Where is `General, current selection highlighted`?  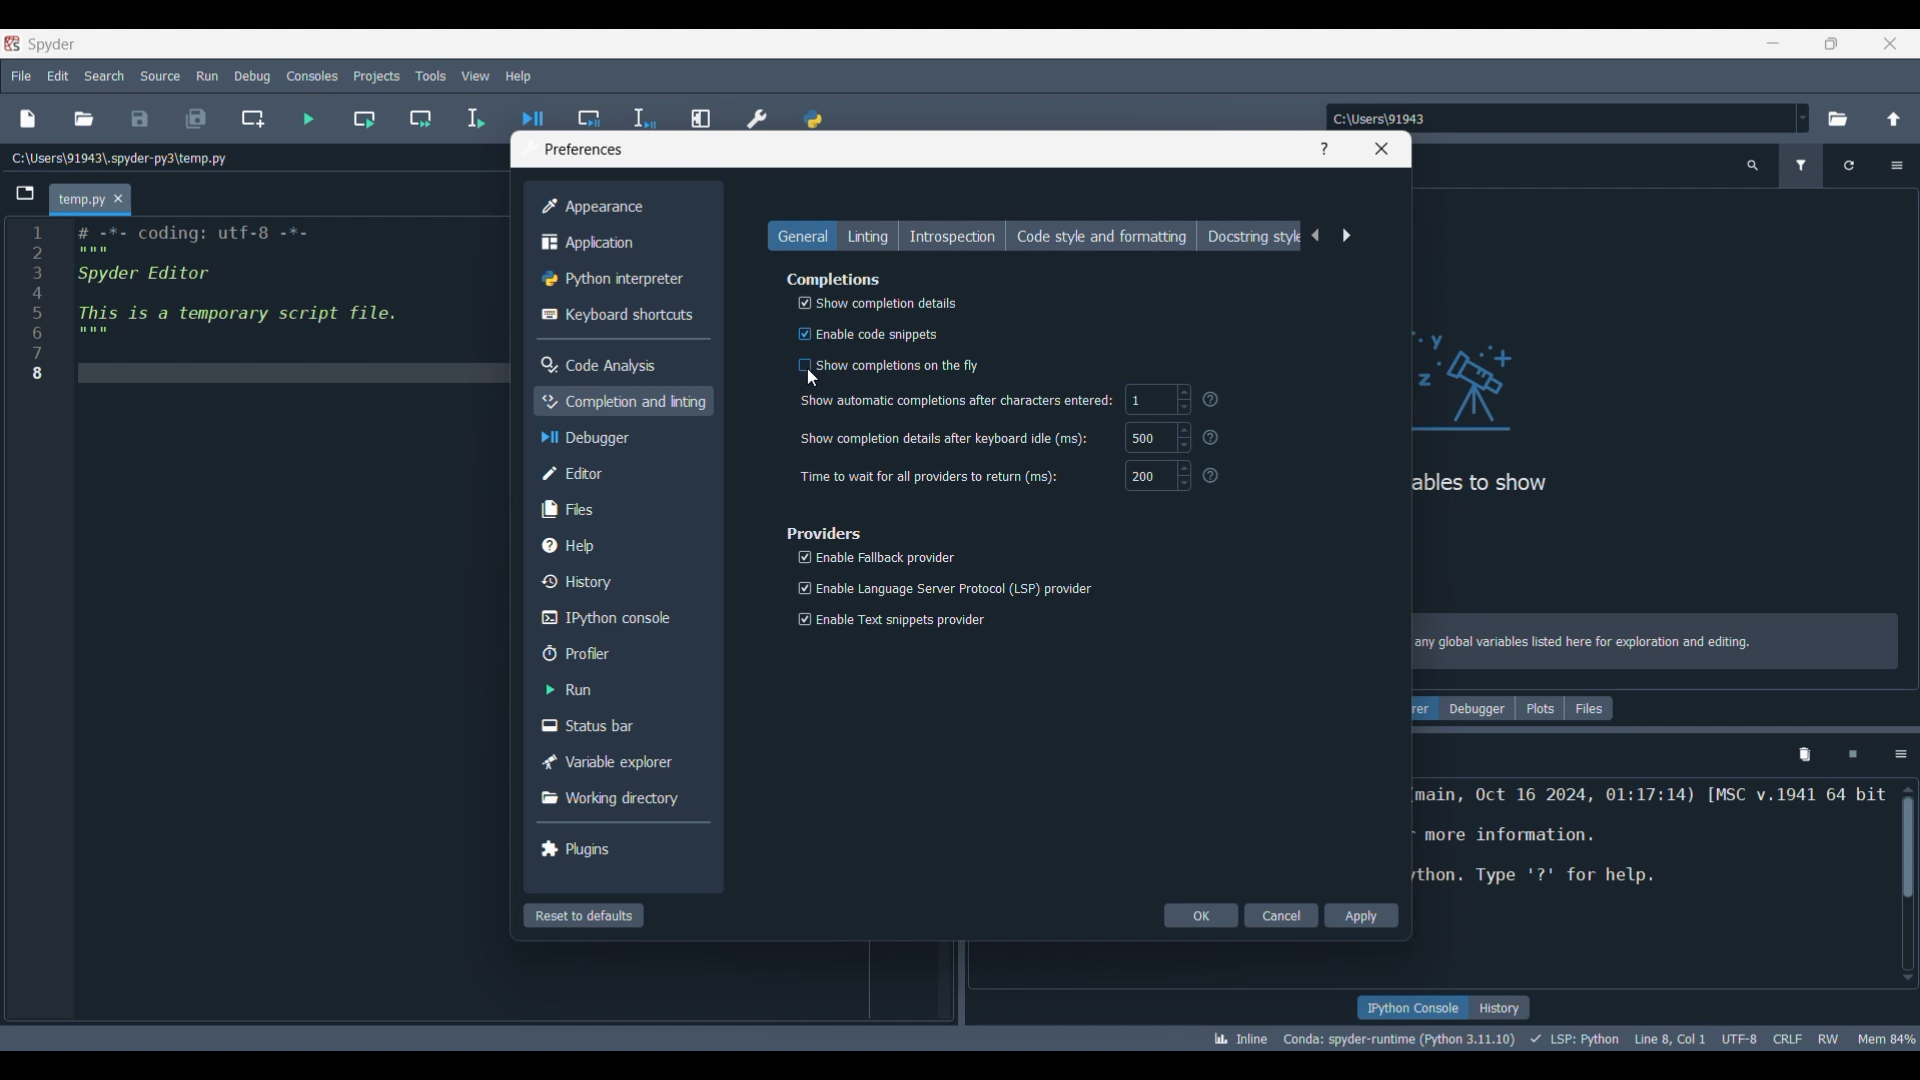
General, current selection highlighted is located at coordinates (802, 235).